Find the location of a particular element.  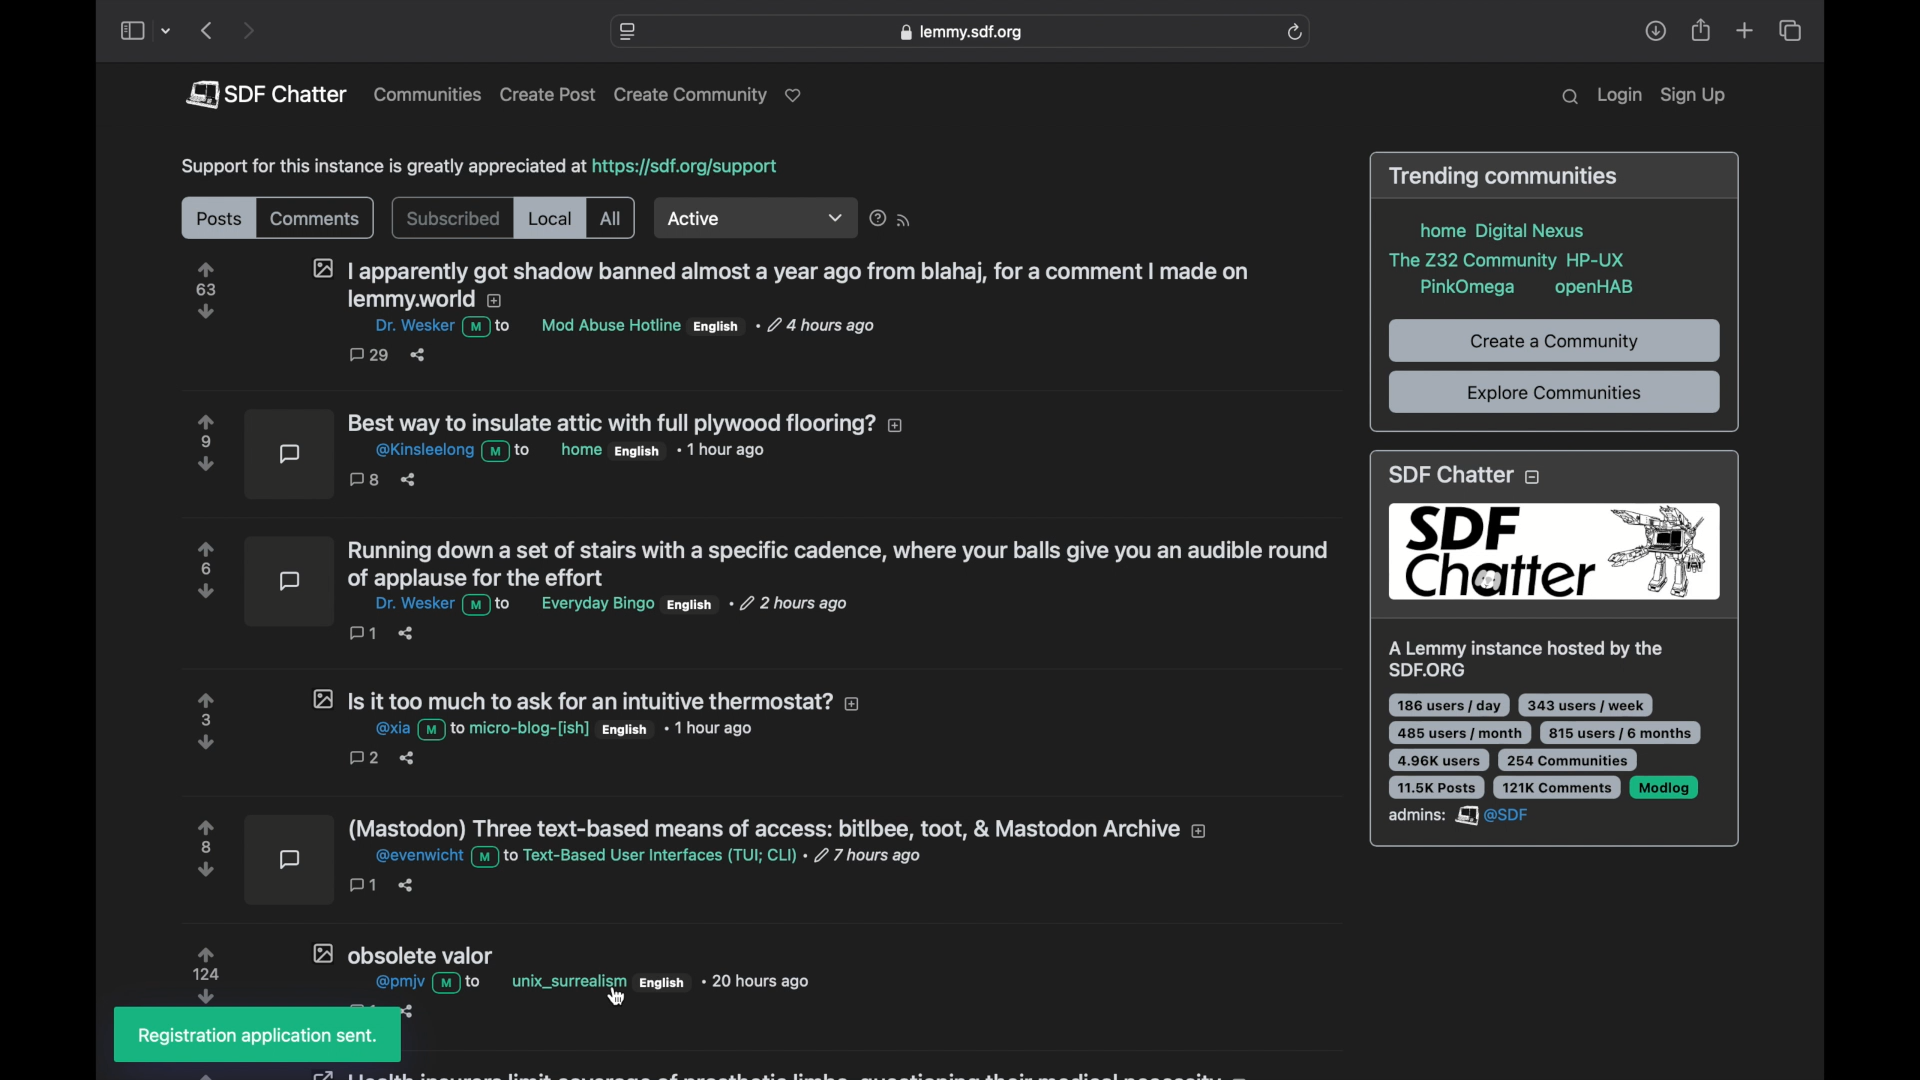

active is located at coordinates (757, 220).